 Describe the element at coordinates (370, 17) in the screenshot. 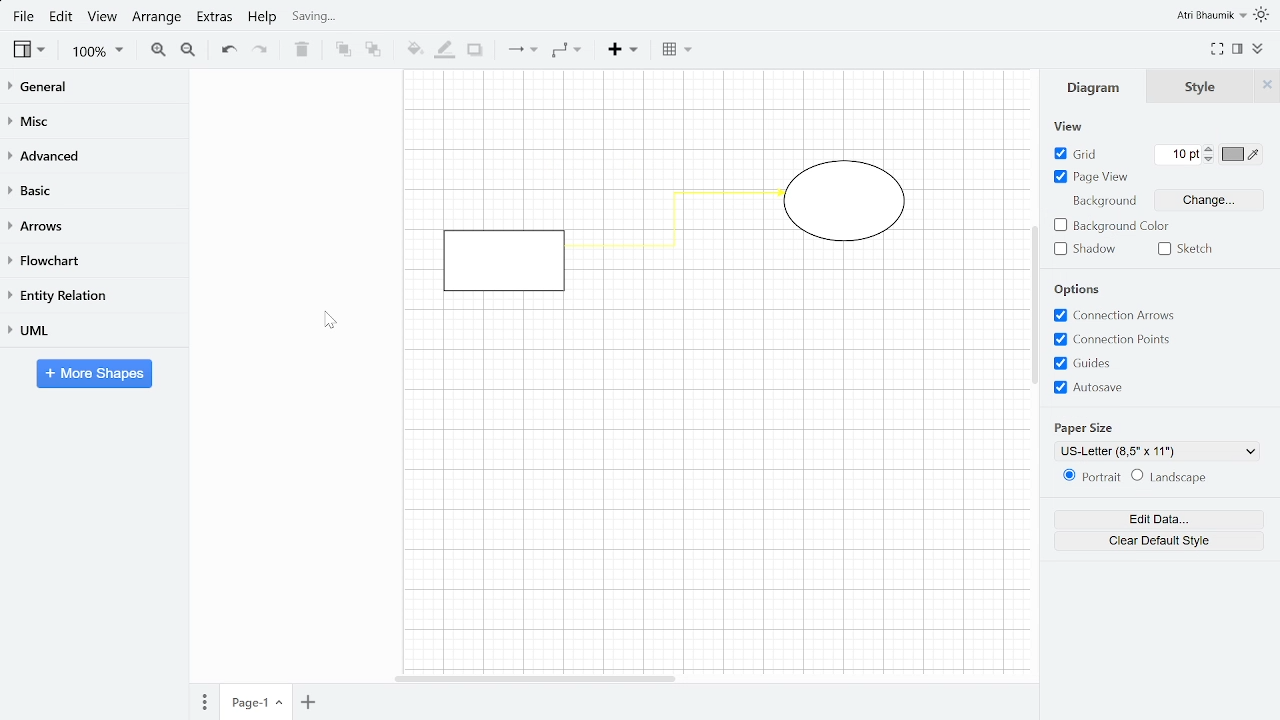

I see `Saving information "Last change 1 minute ago"` at that location.